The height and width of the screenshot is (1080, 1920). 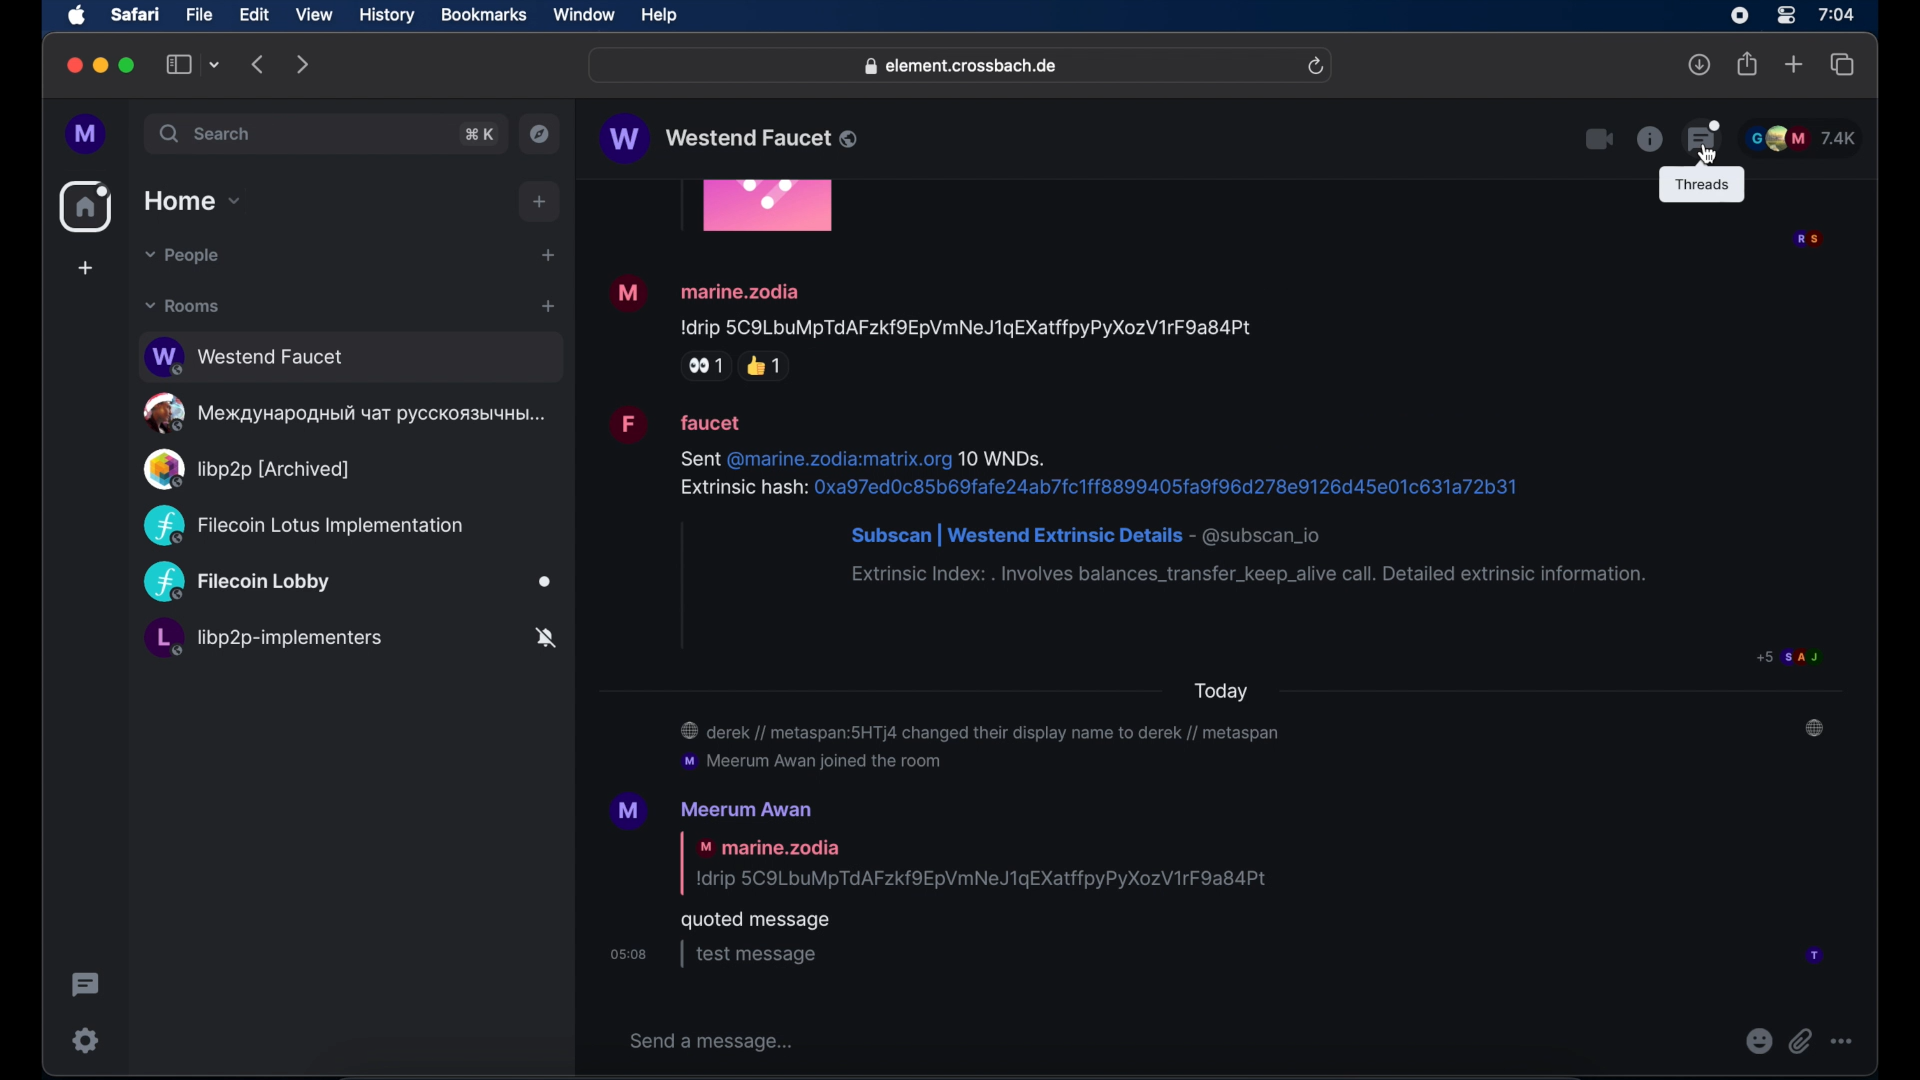 I want to click on search shortcut, so click(x=480, y=134).